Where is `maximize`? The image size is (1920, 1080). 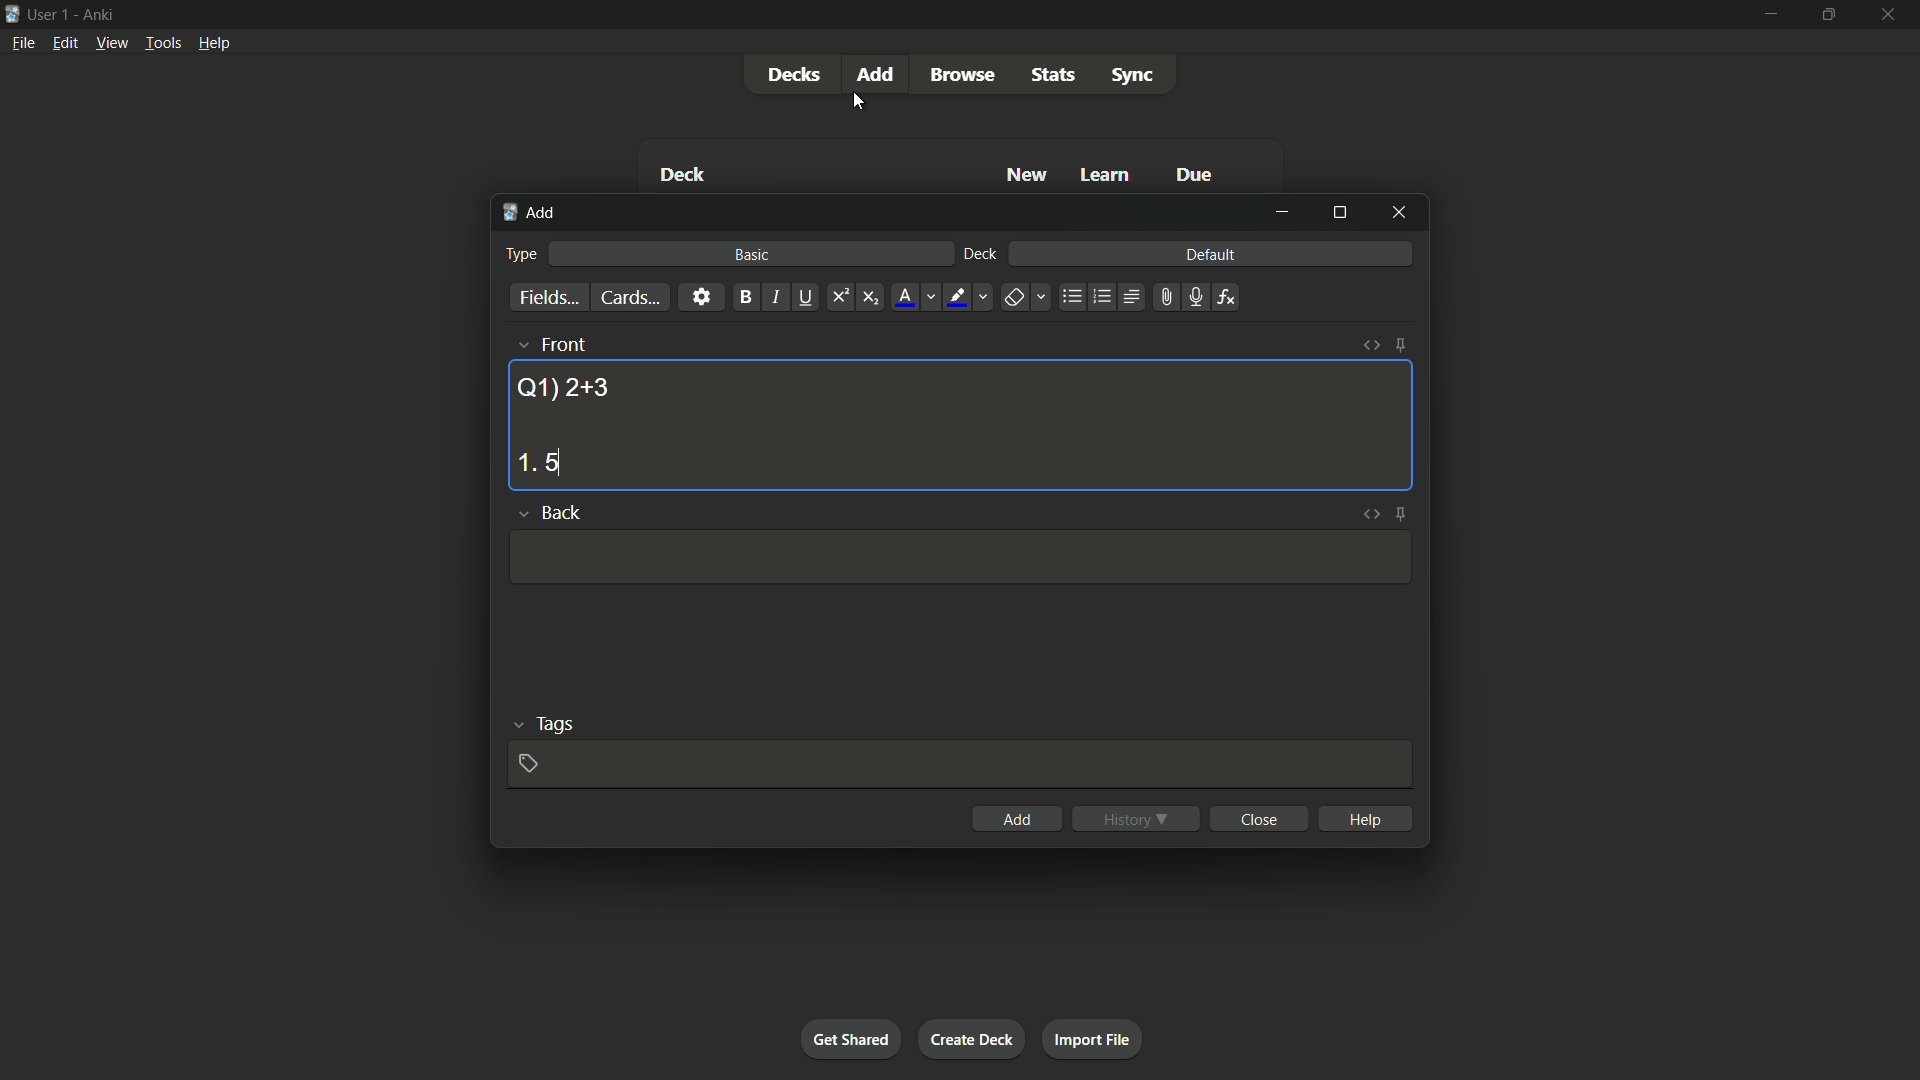
maximize is located at coordinates (1826, 14).